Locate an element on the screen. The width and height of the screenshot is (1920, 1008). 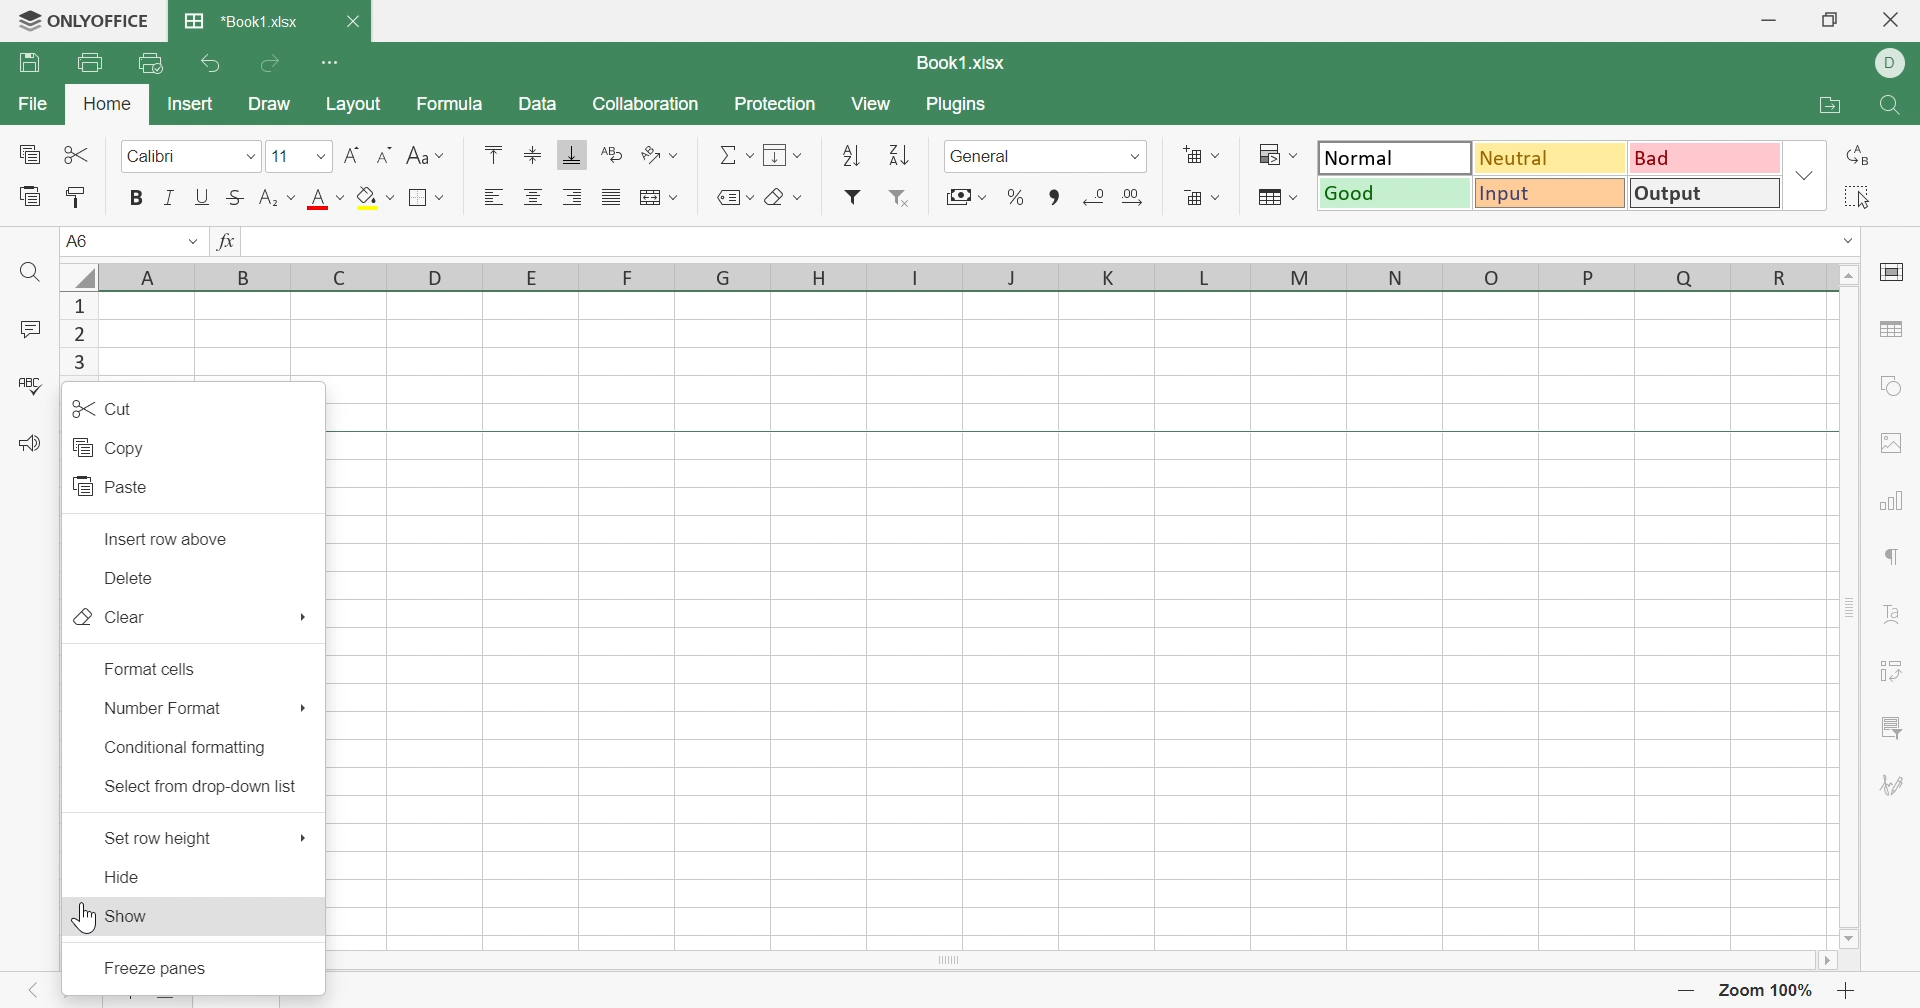
Insert is located at coordinates (190, 104).